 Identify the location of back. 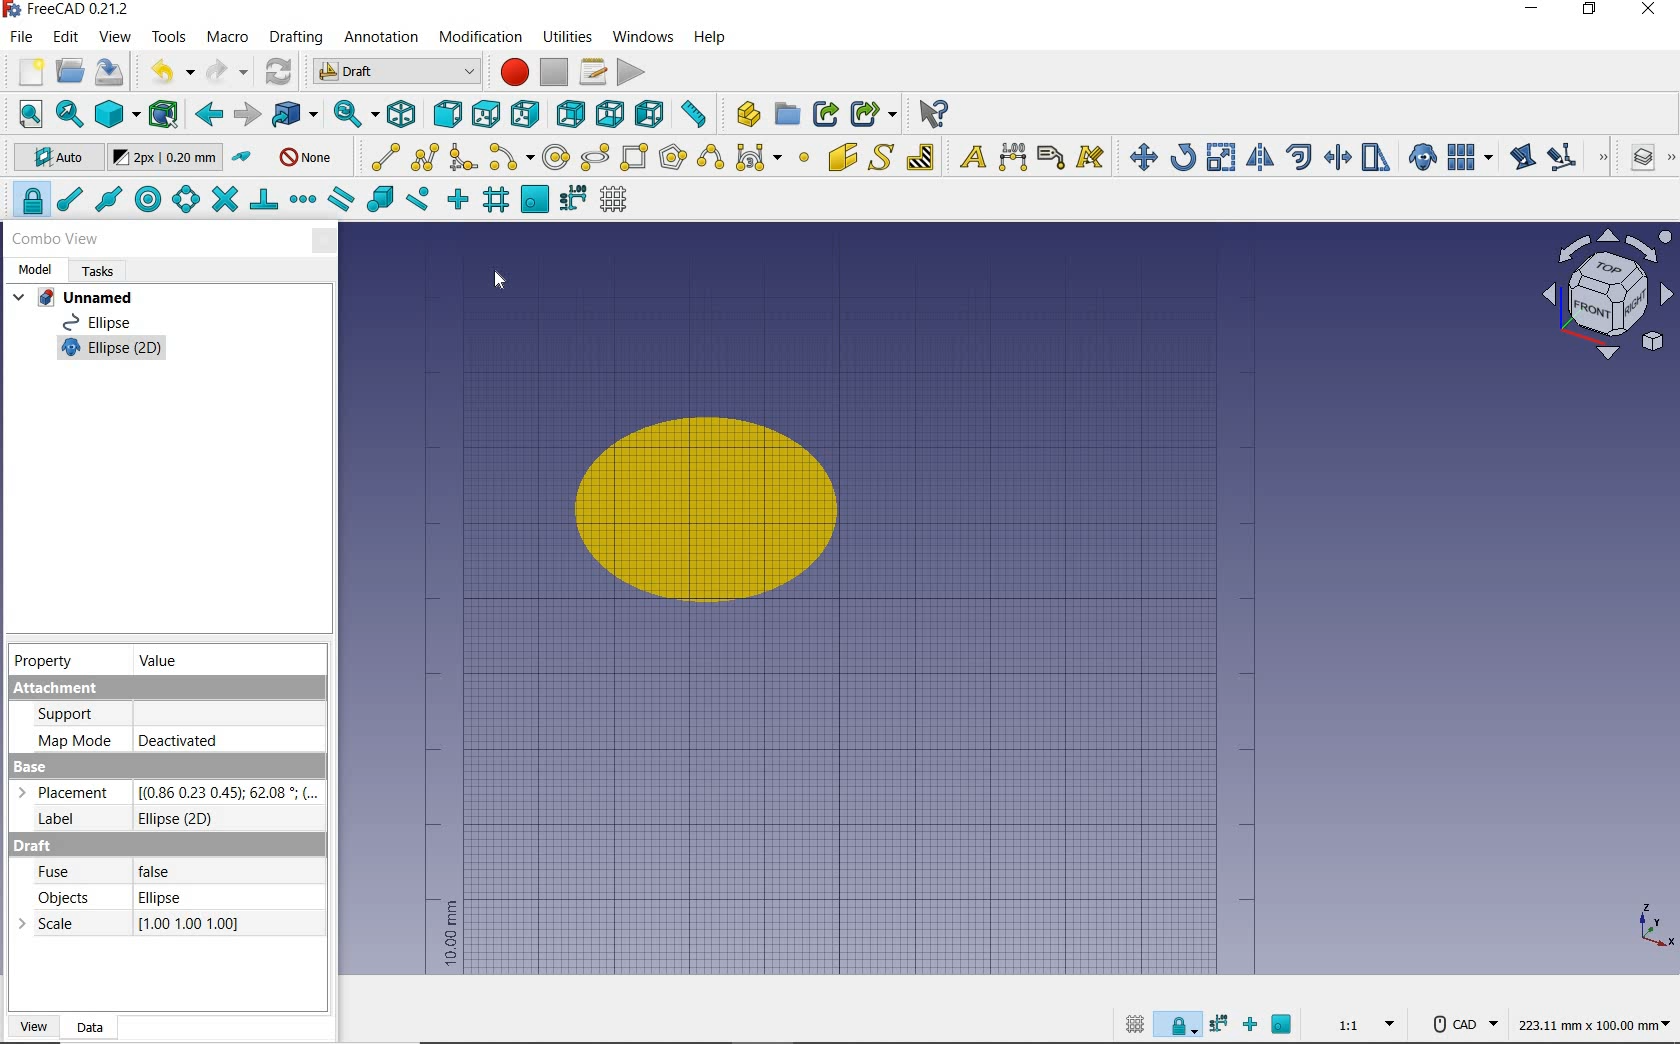
(206, 115).